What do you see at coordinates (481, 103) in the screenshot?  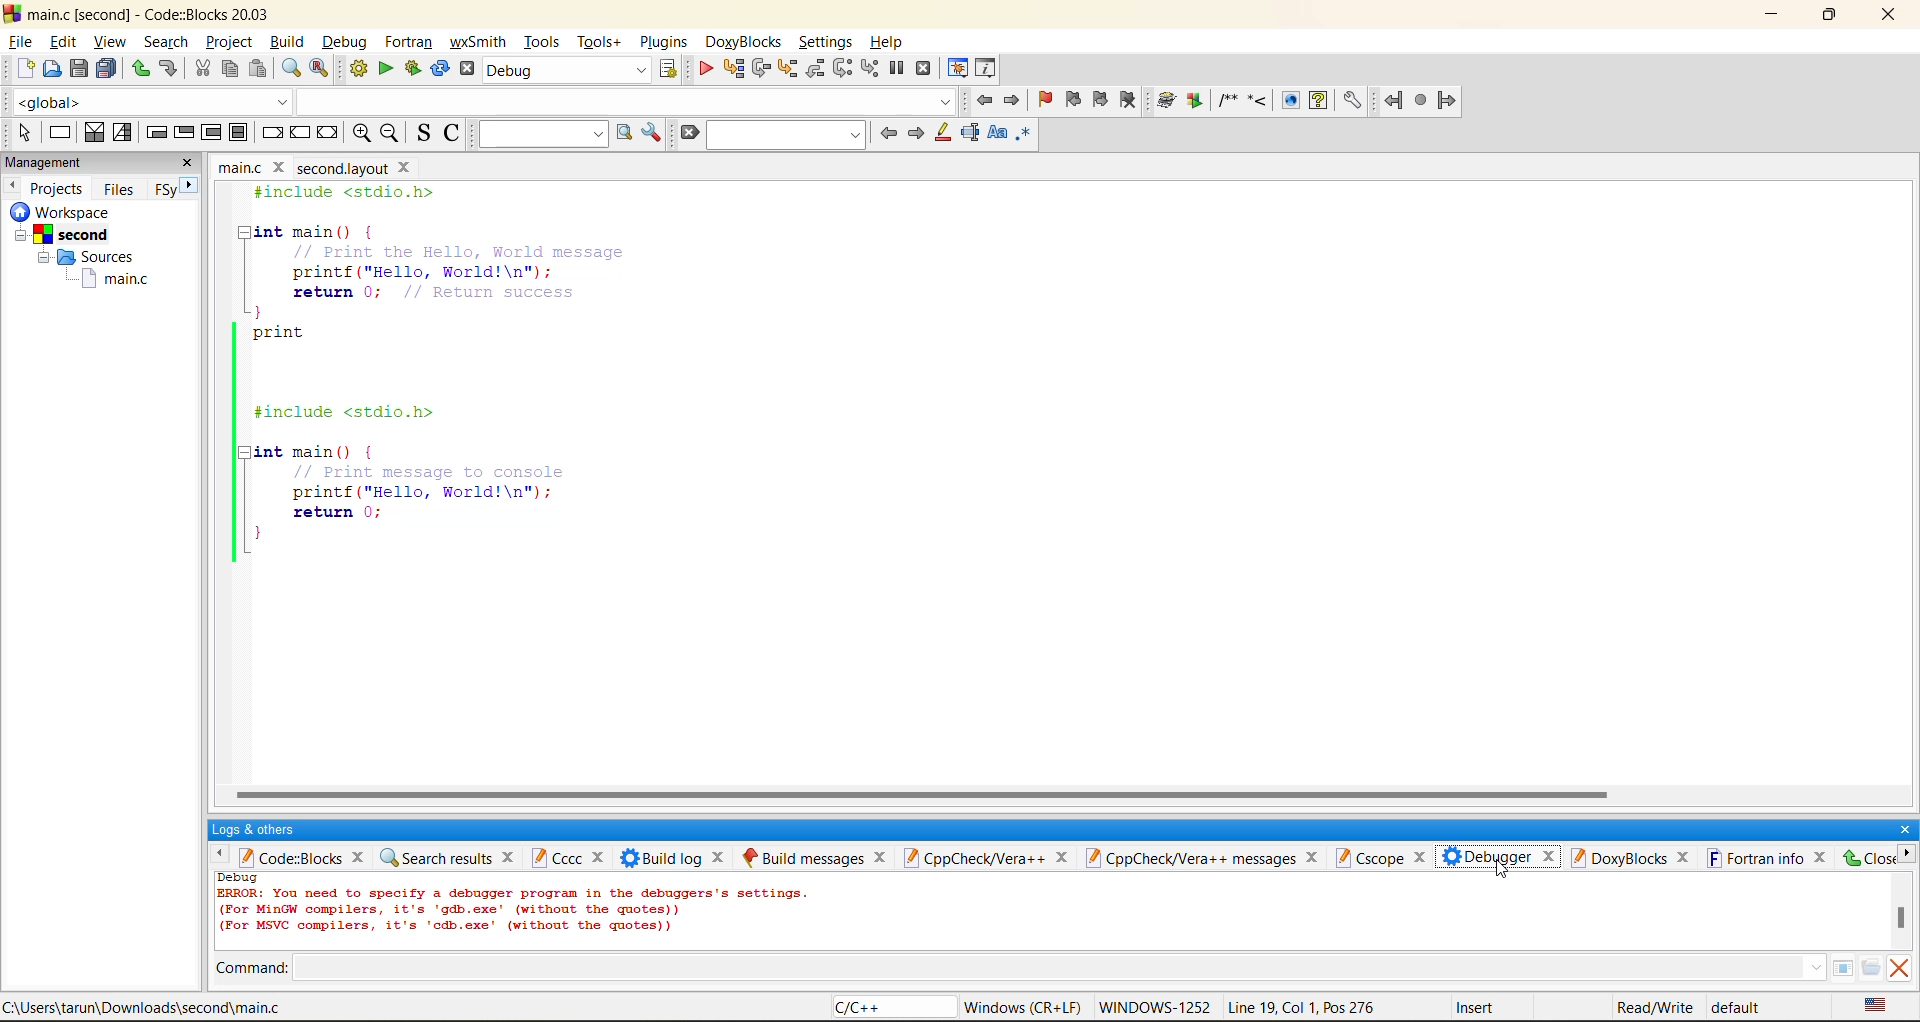 I see `code completion  compiler` at bounding box center [481, 103].